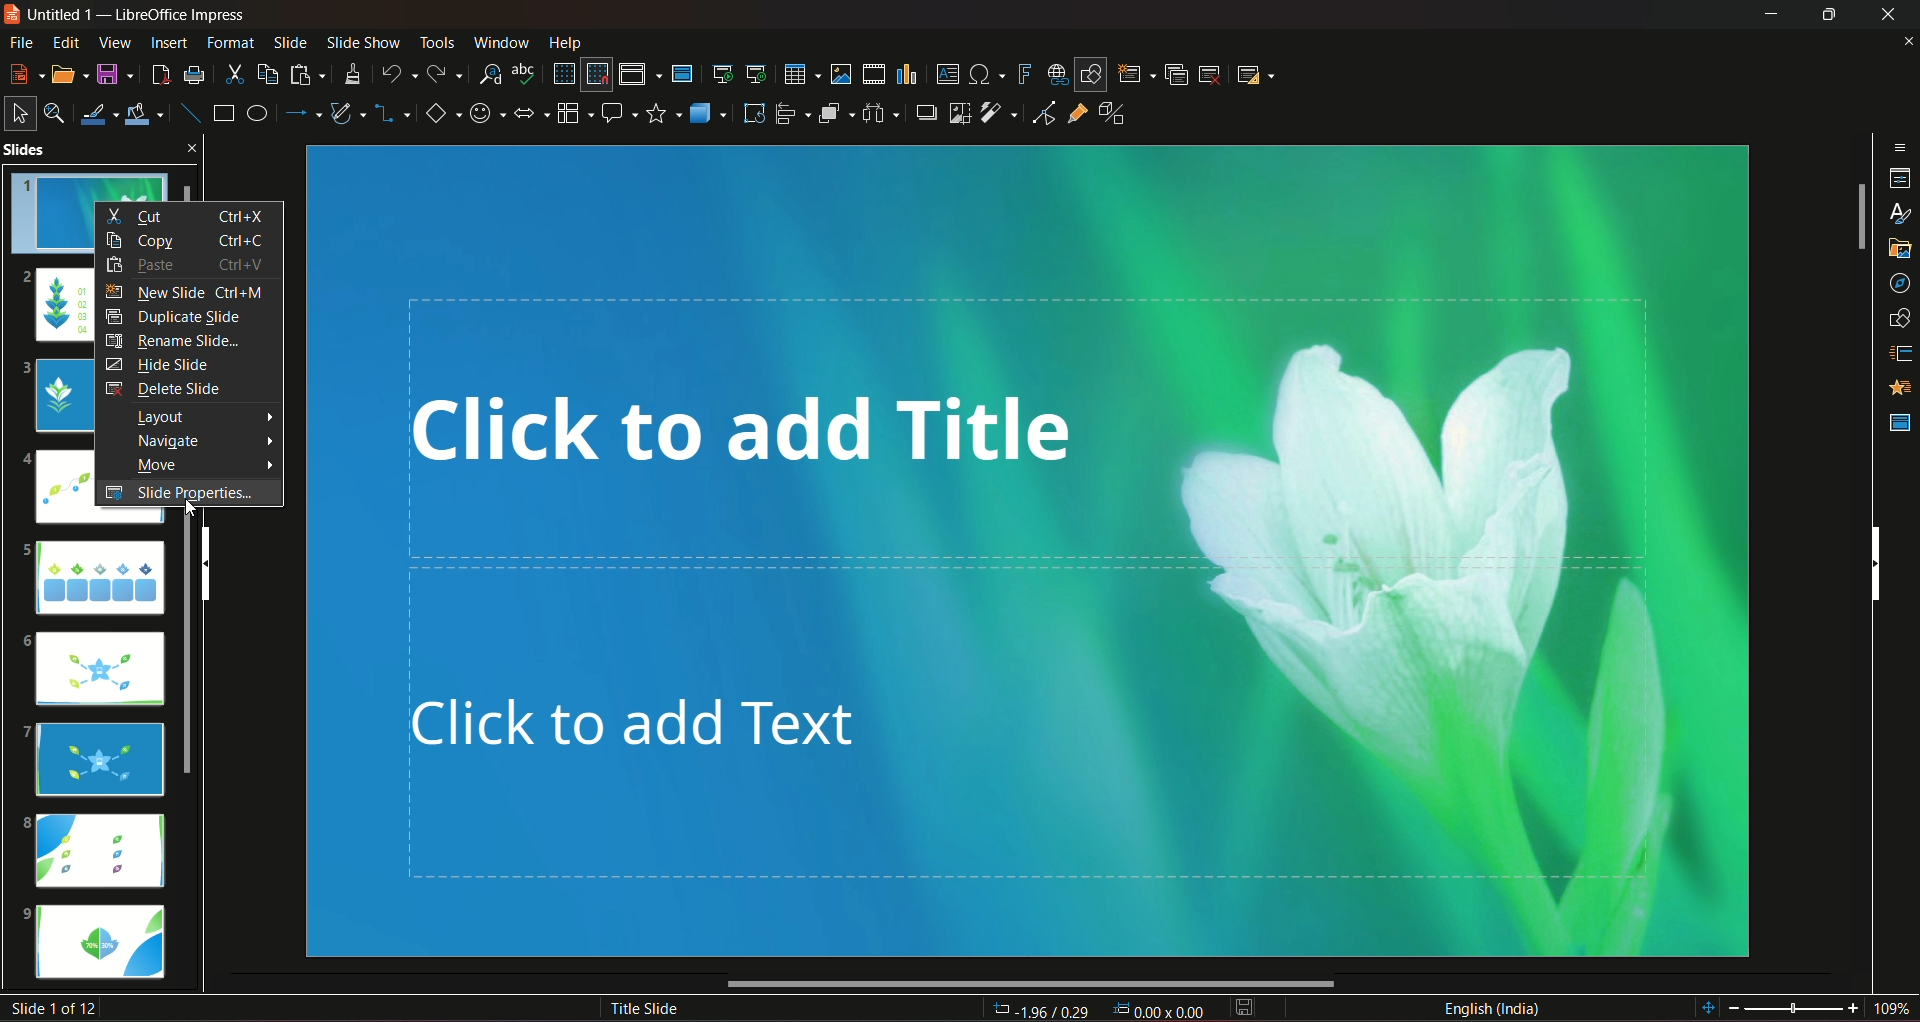 This screenshot has height=1022, width=1920. Describe the element at coordinates (93, 575) in the screenshot. I see `slide 5` at that location.